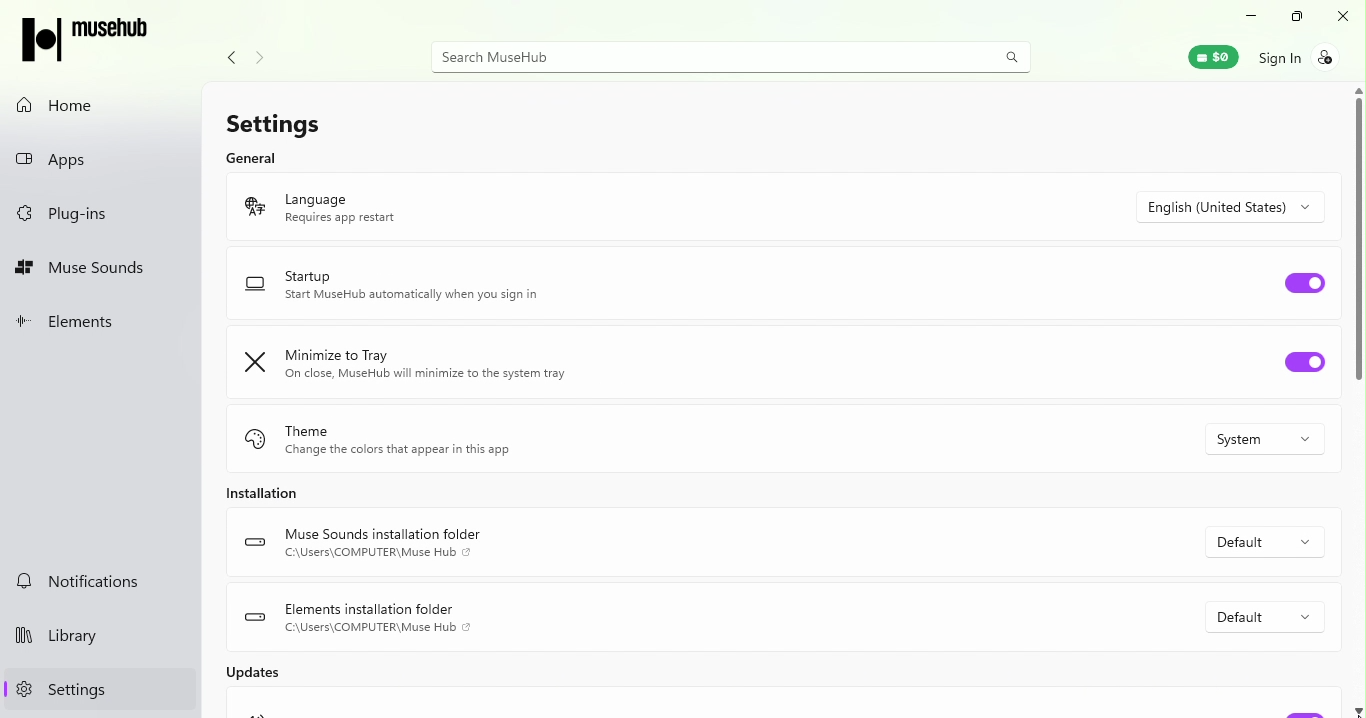  Describe the element at coordinates (81, 322) in the screenshot. I see `Elements` at that location.